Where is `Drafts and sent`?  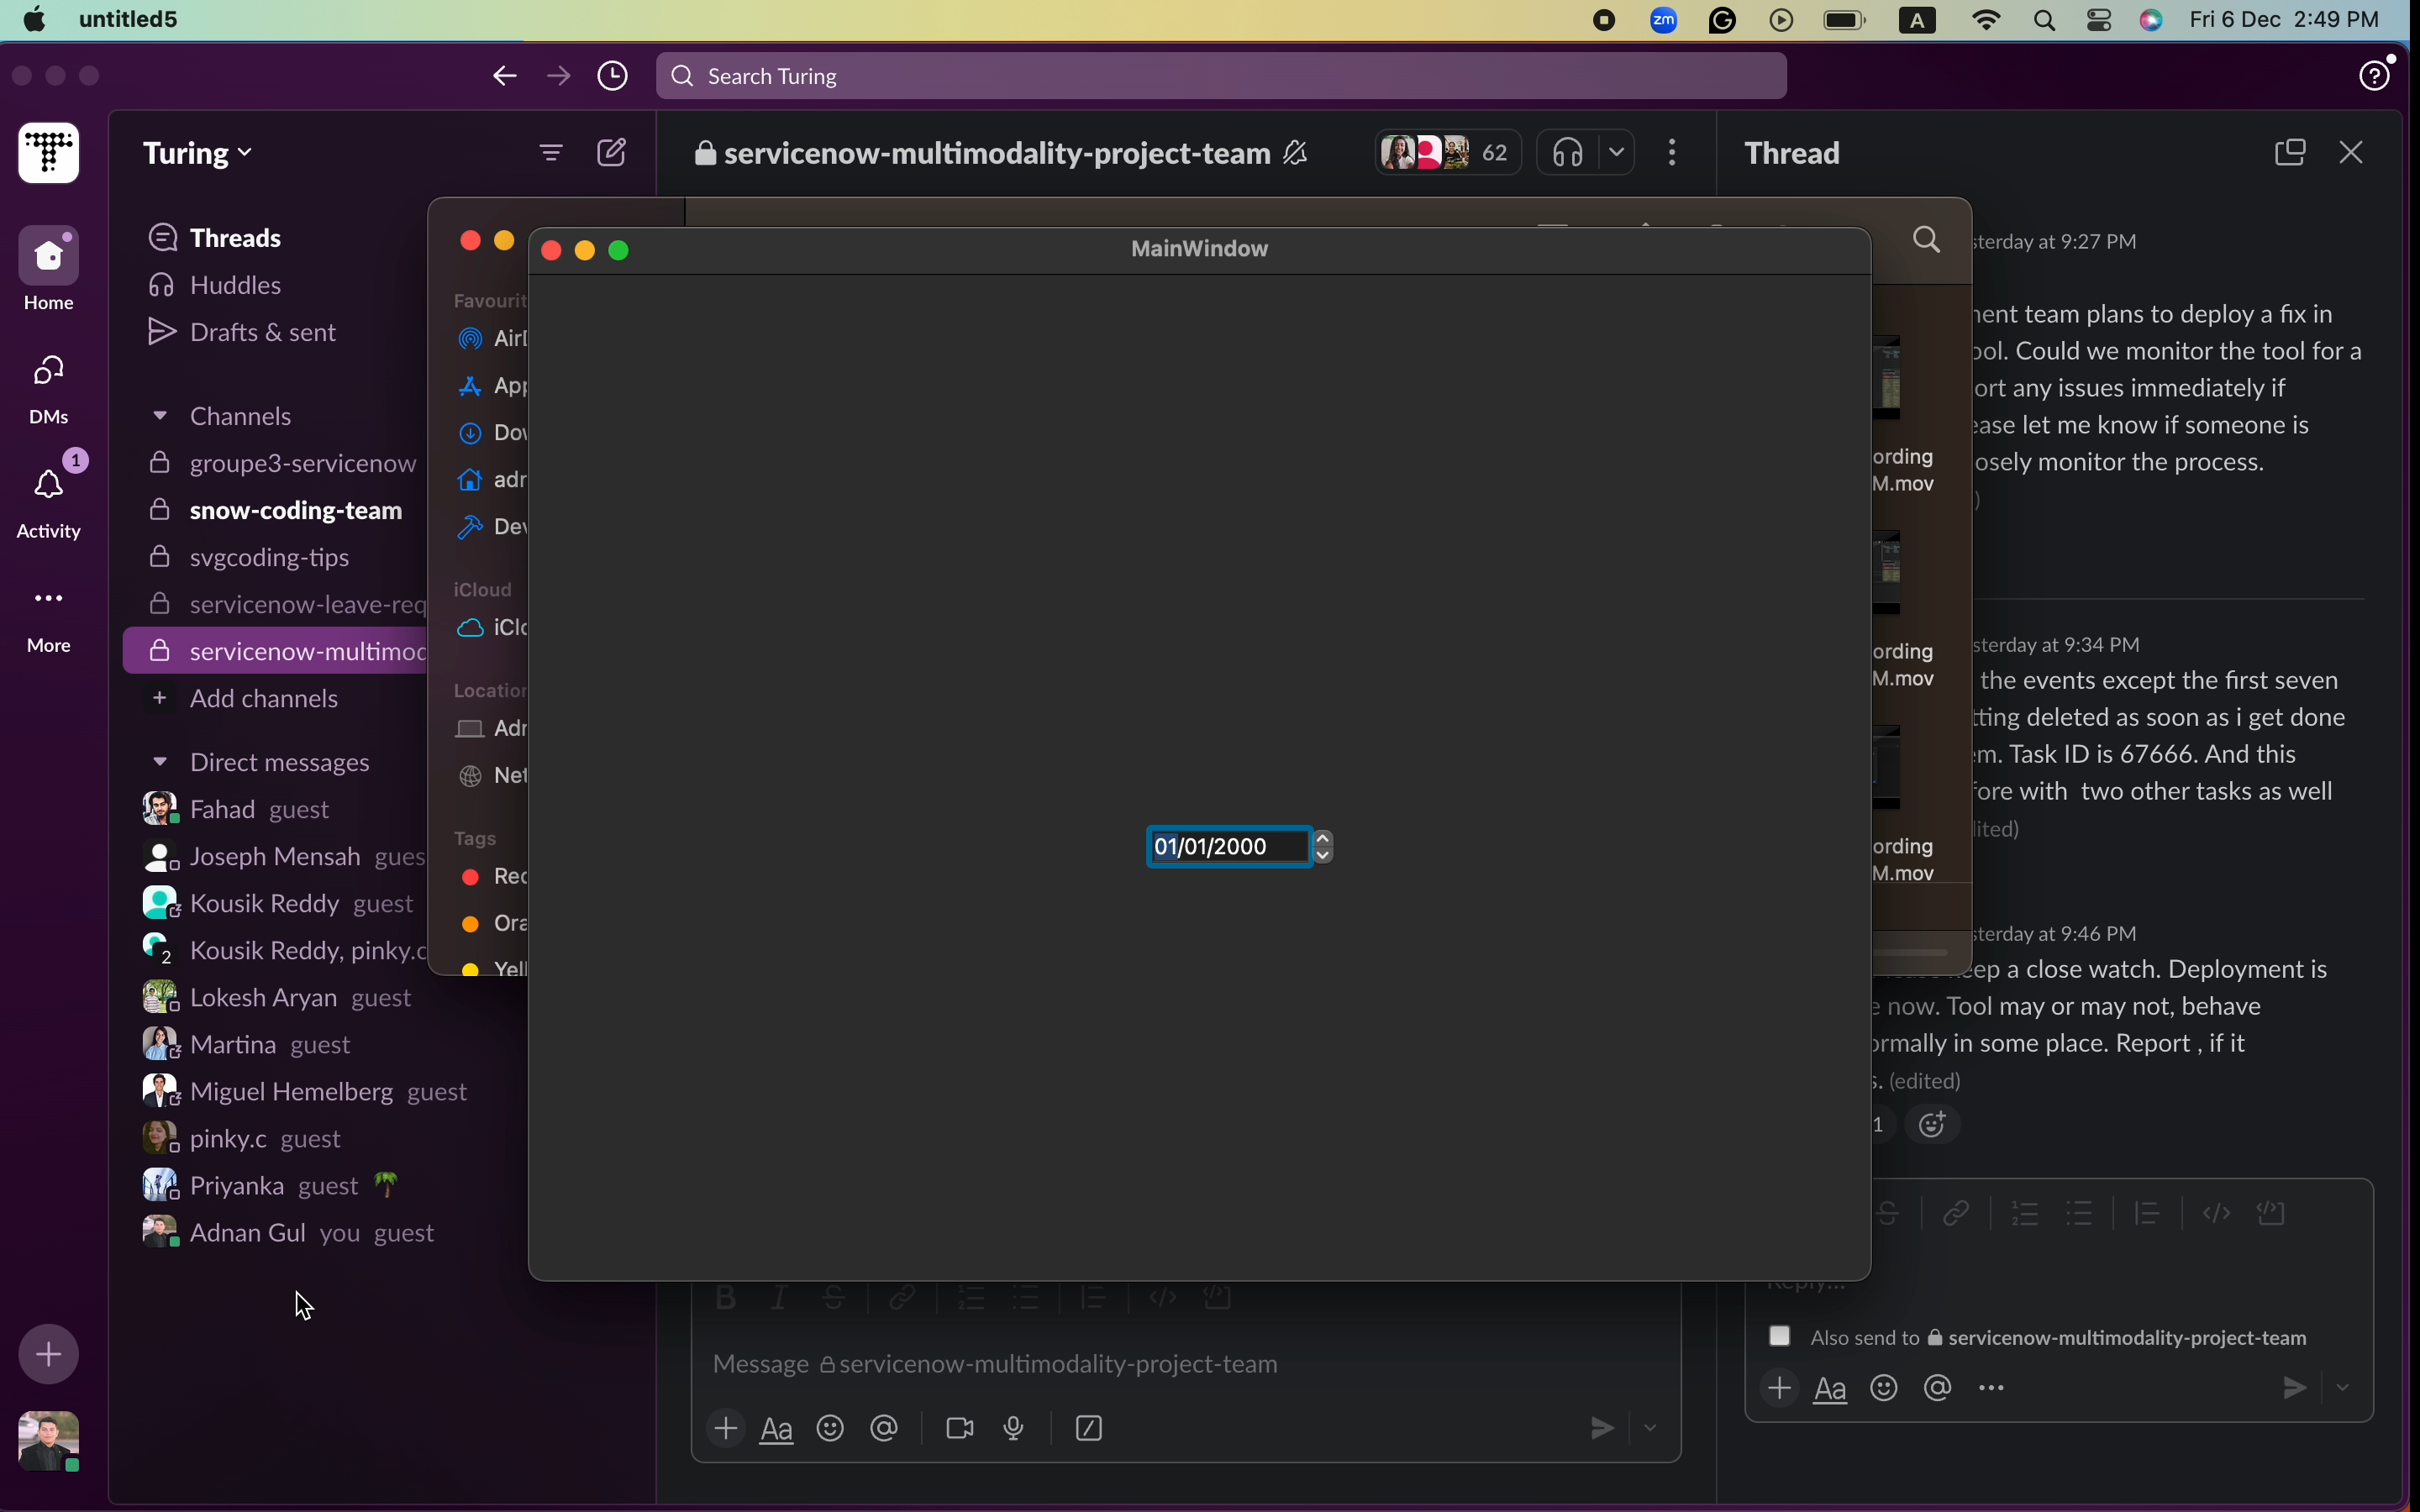 Drafts and sent is located at coordinates (249, 332).